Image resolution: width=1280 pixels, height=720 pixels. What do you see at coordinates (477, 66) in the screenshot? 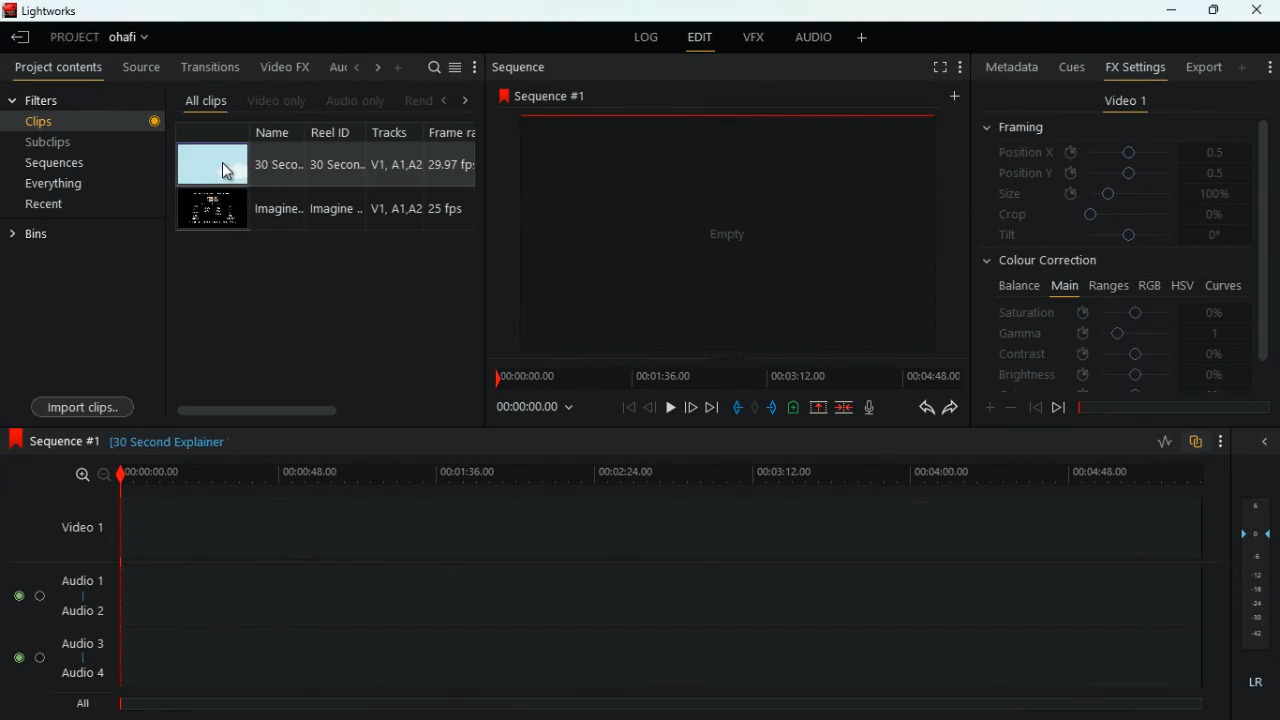
I see `more` at bounding box center [477, 66].